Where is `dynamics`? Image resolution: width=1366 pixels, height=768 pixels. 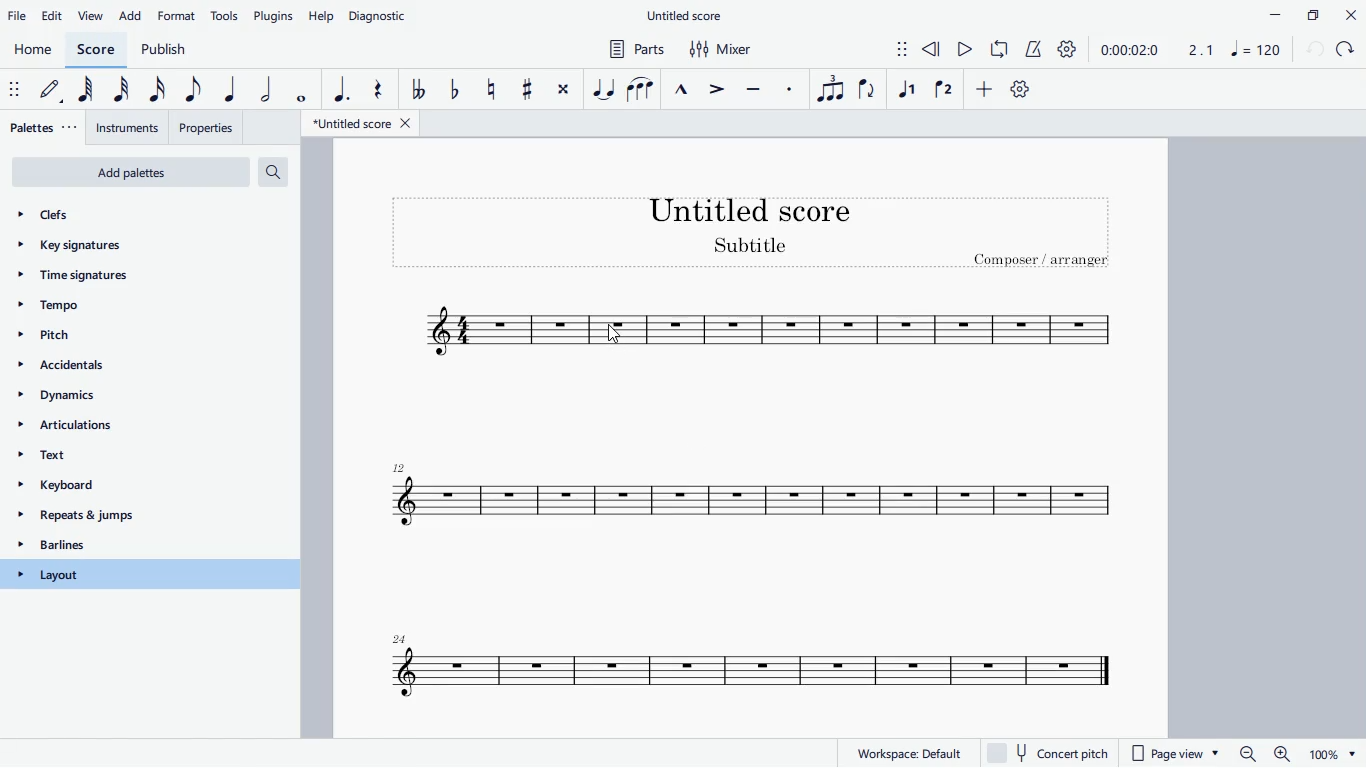 dynamics is located at coordinates (120, 400).